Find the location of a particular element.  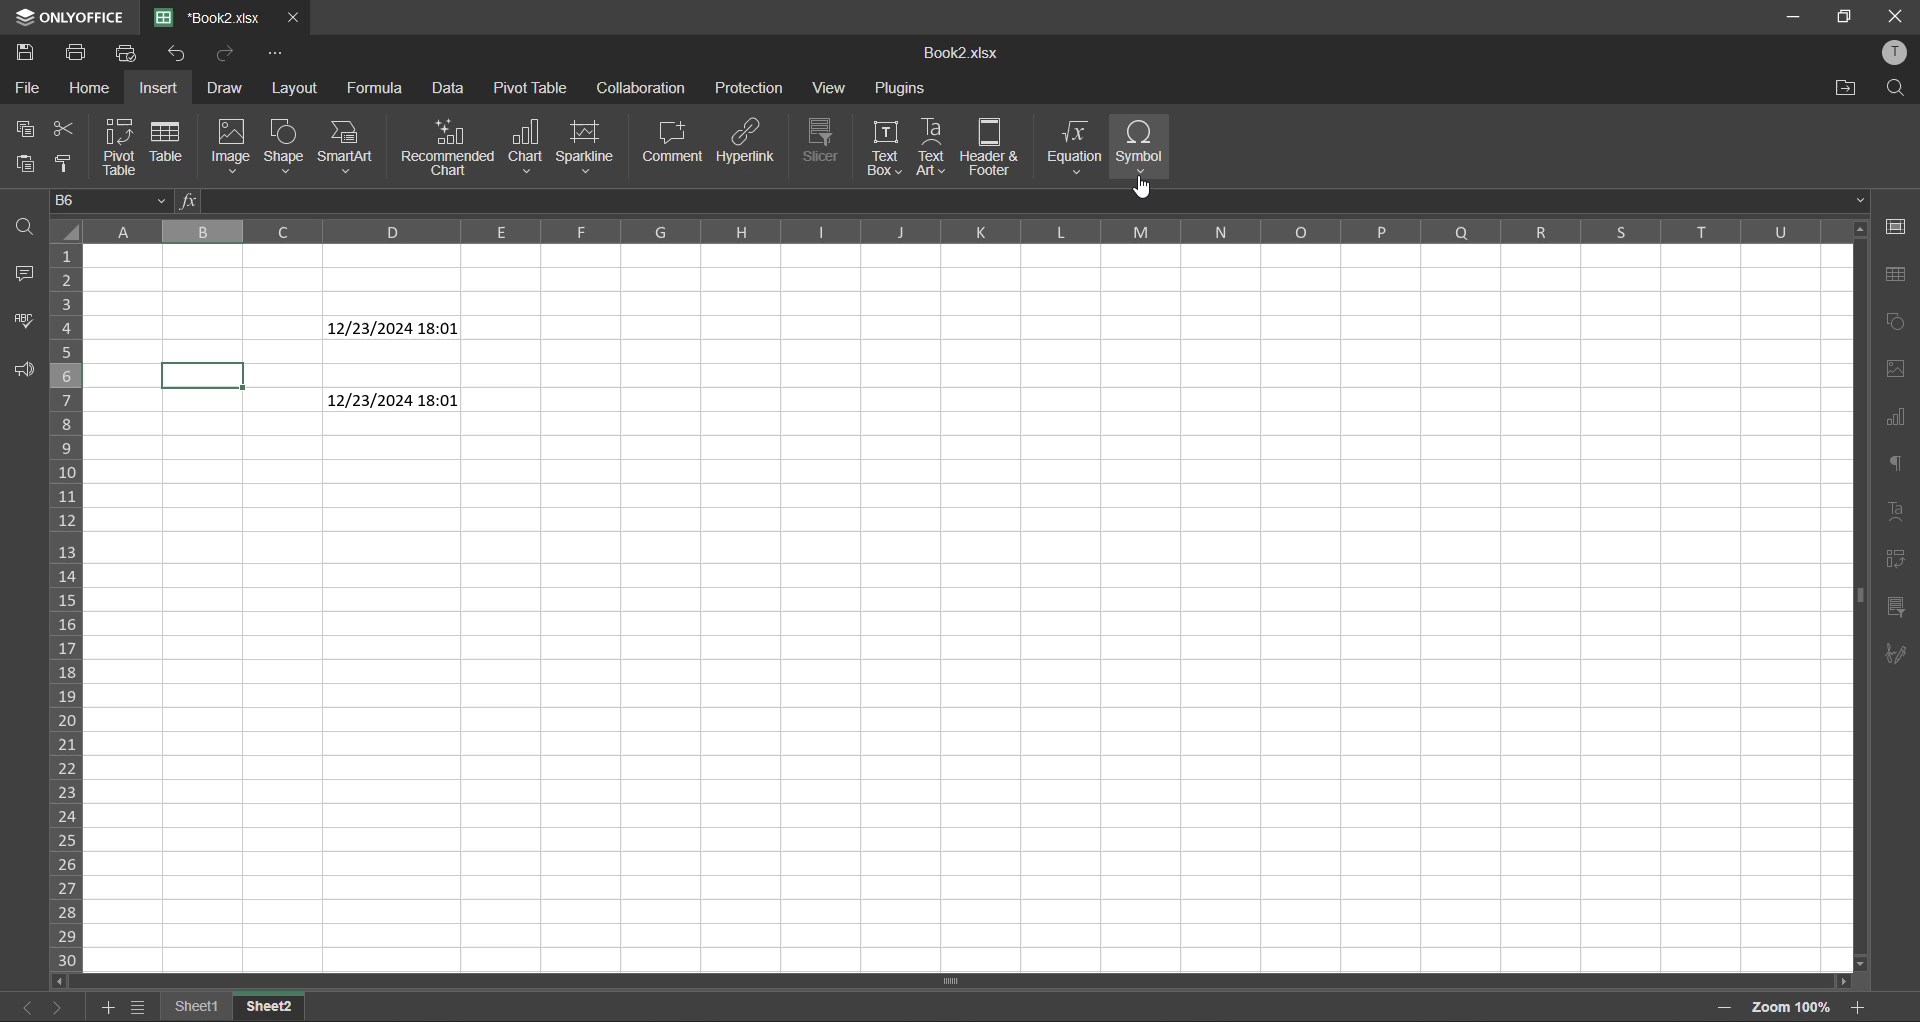

selected cell is located at coordinates (203, 374).